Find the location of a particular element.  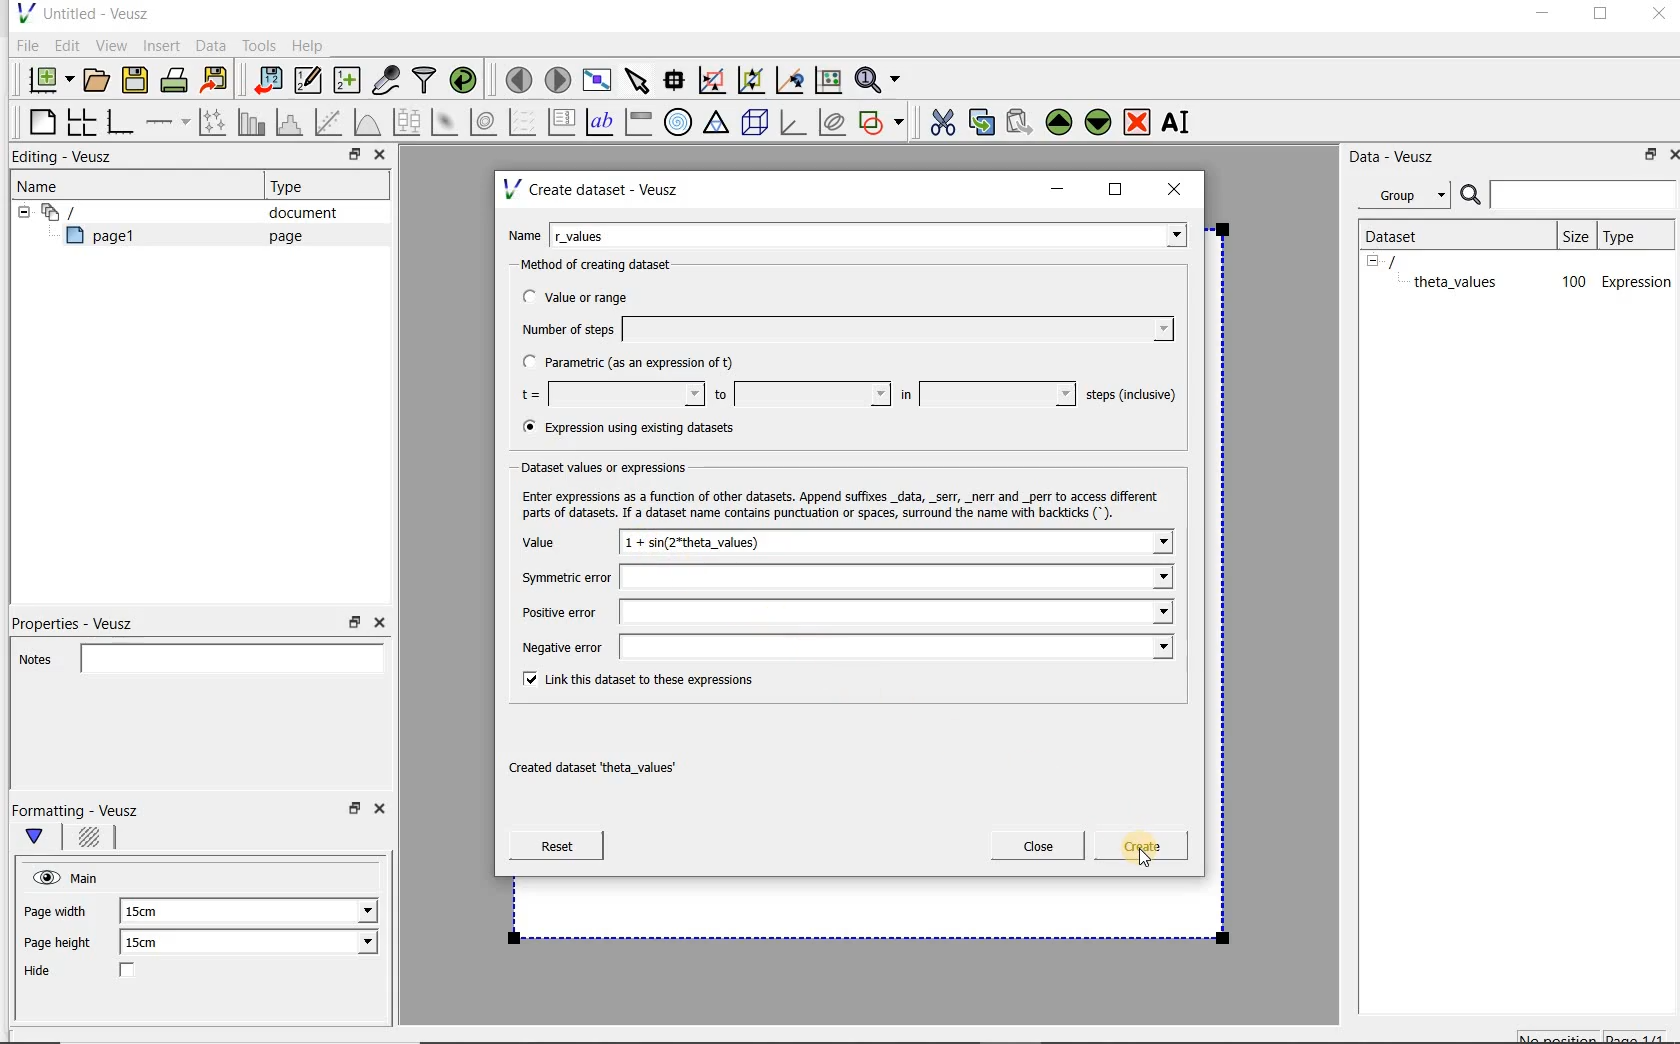

plot a 2d dataset as contours is located at coordinates (485, 122).